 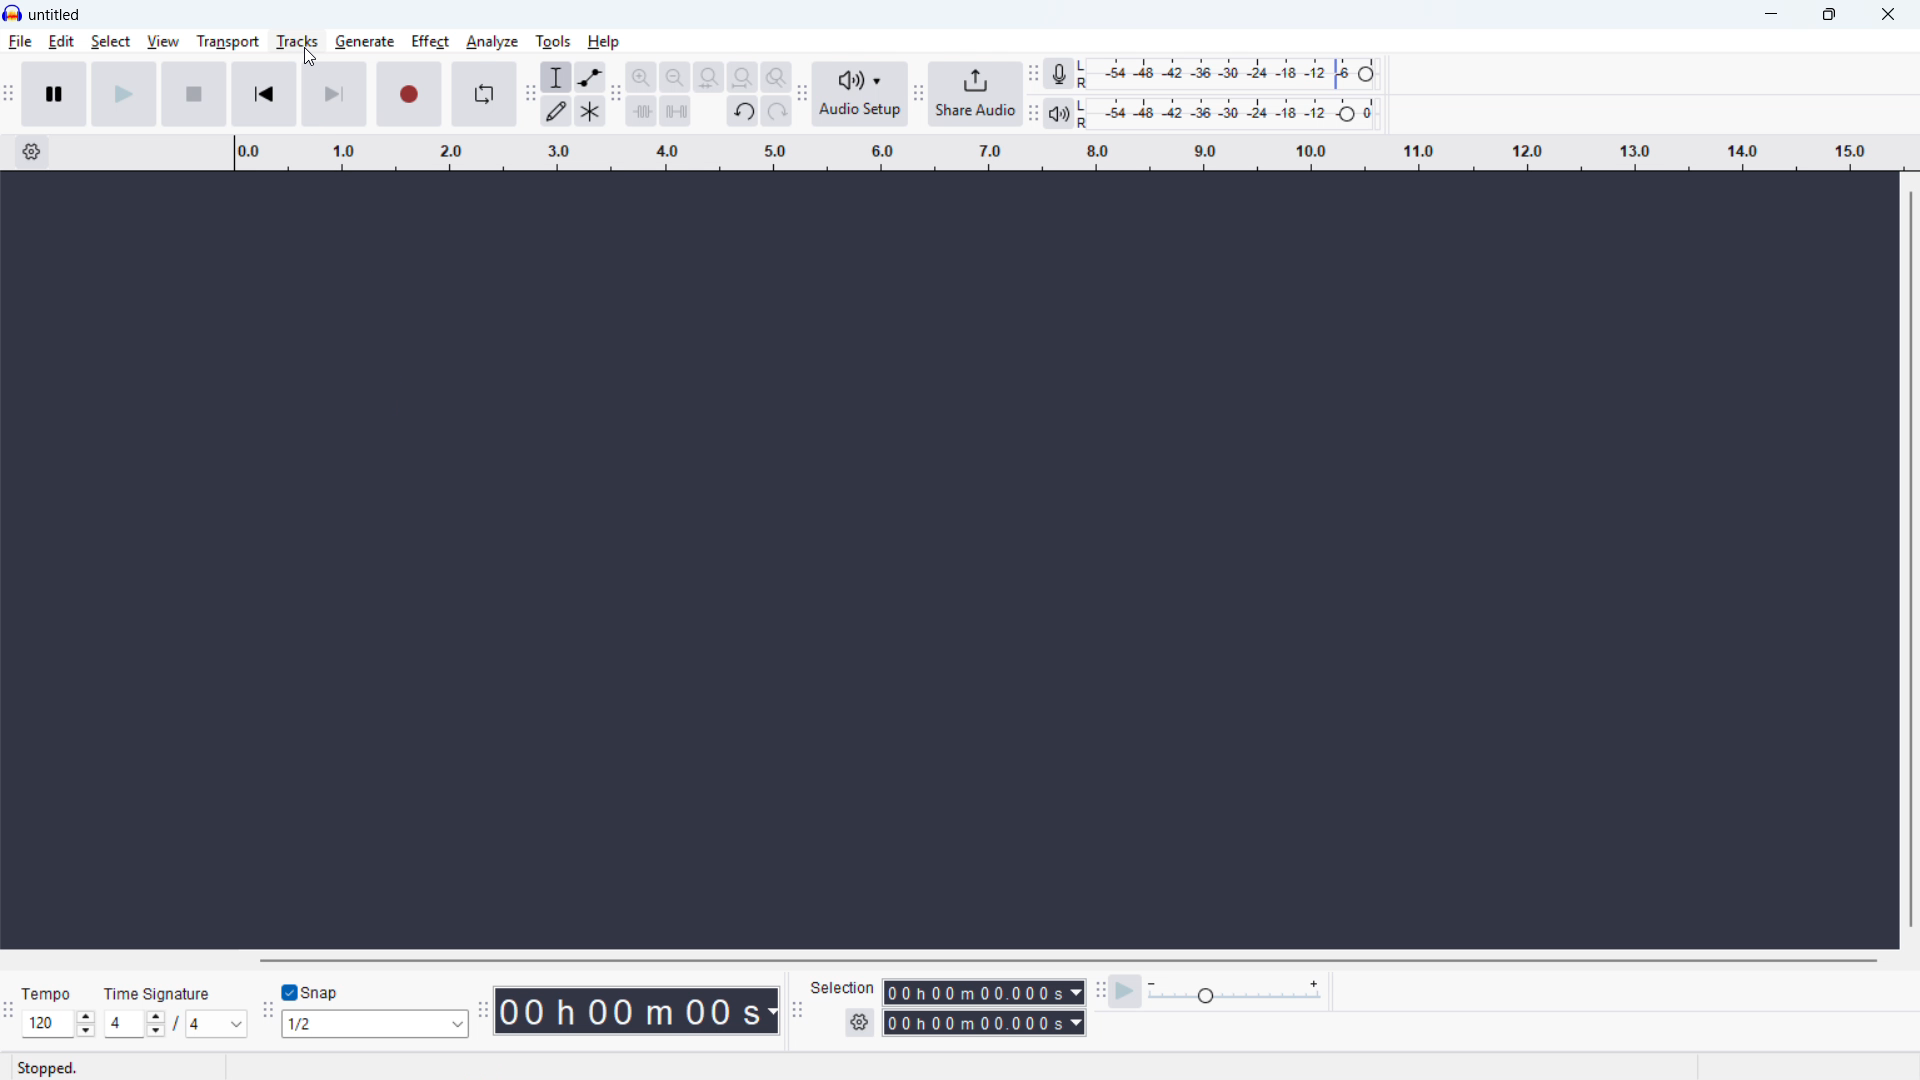 What do you see at coordinates (777, 111) in the screenshot?
I see `Redo ` at bounding box center [777, 111].